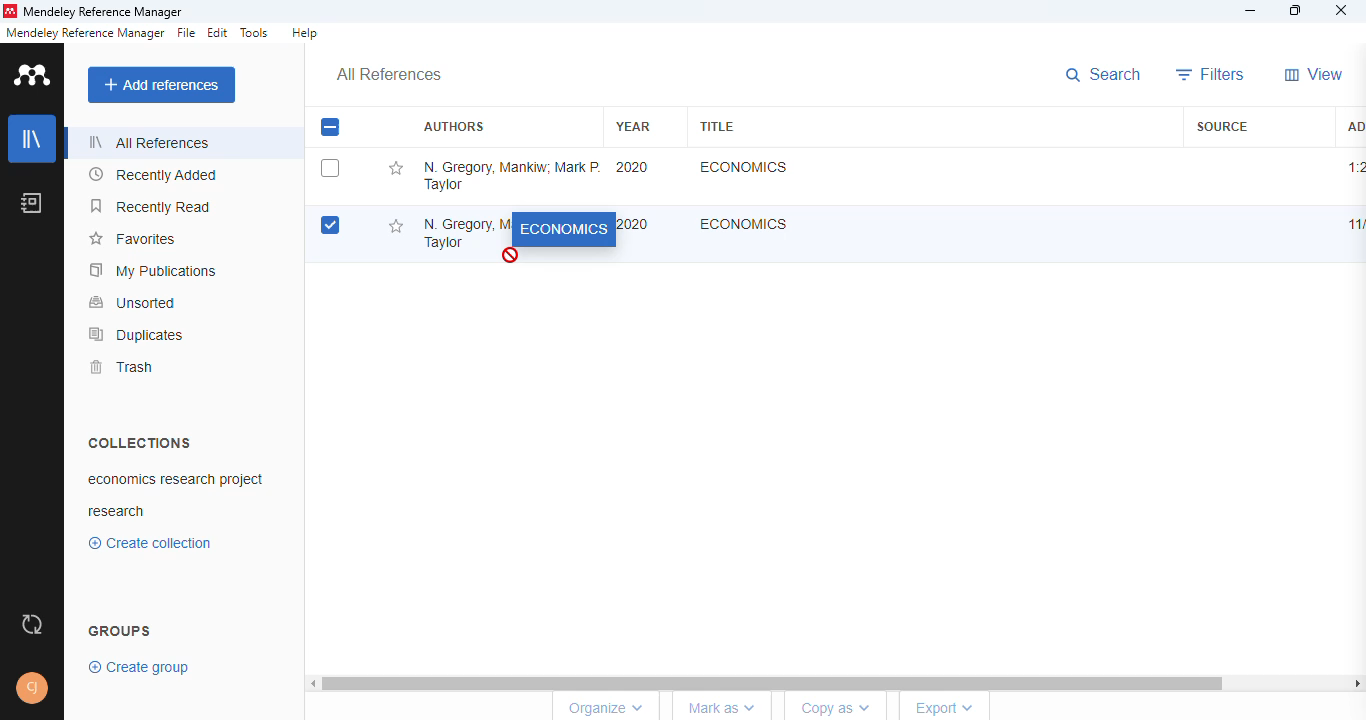 Image resolution: width=1366 pixels, height=720 pixels. What do you see at coordinates (255, 33) in the screenshot?
I see `tools` at bounding box center [255, 33].